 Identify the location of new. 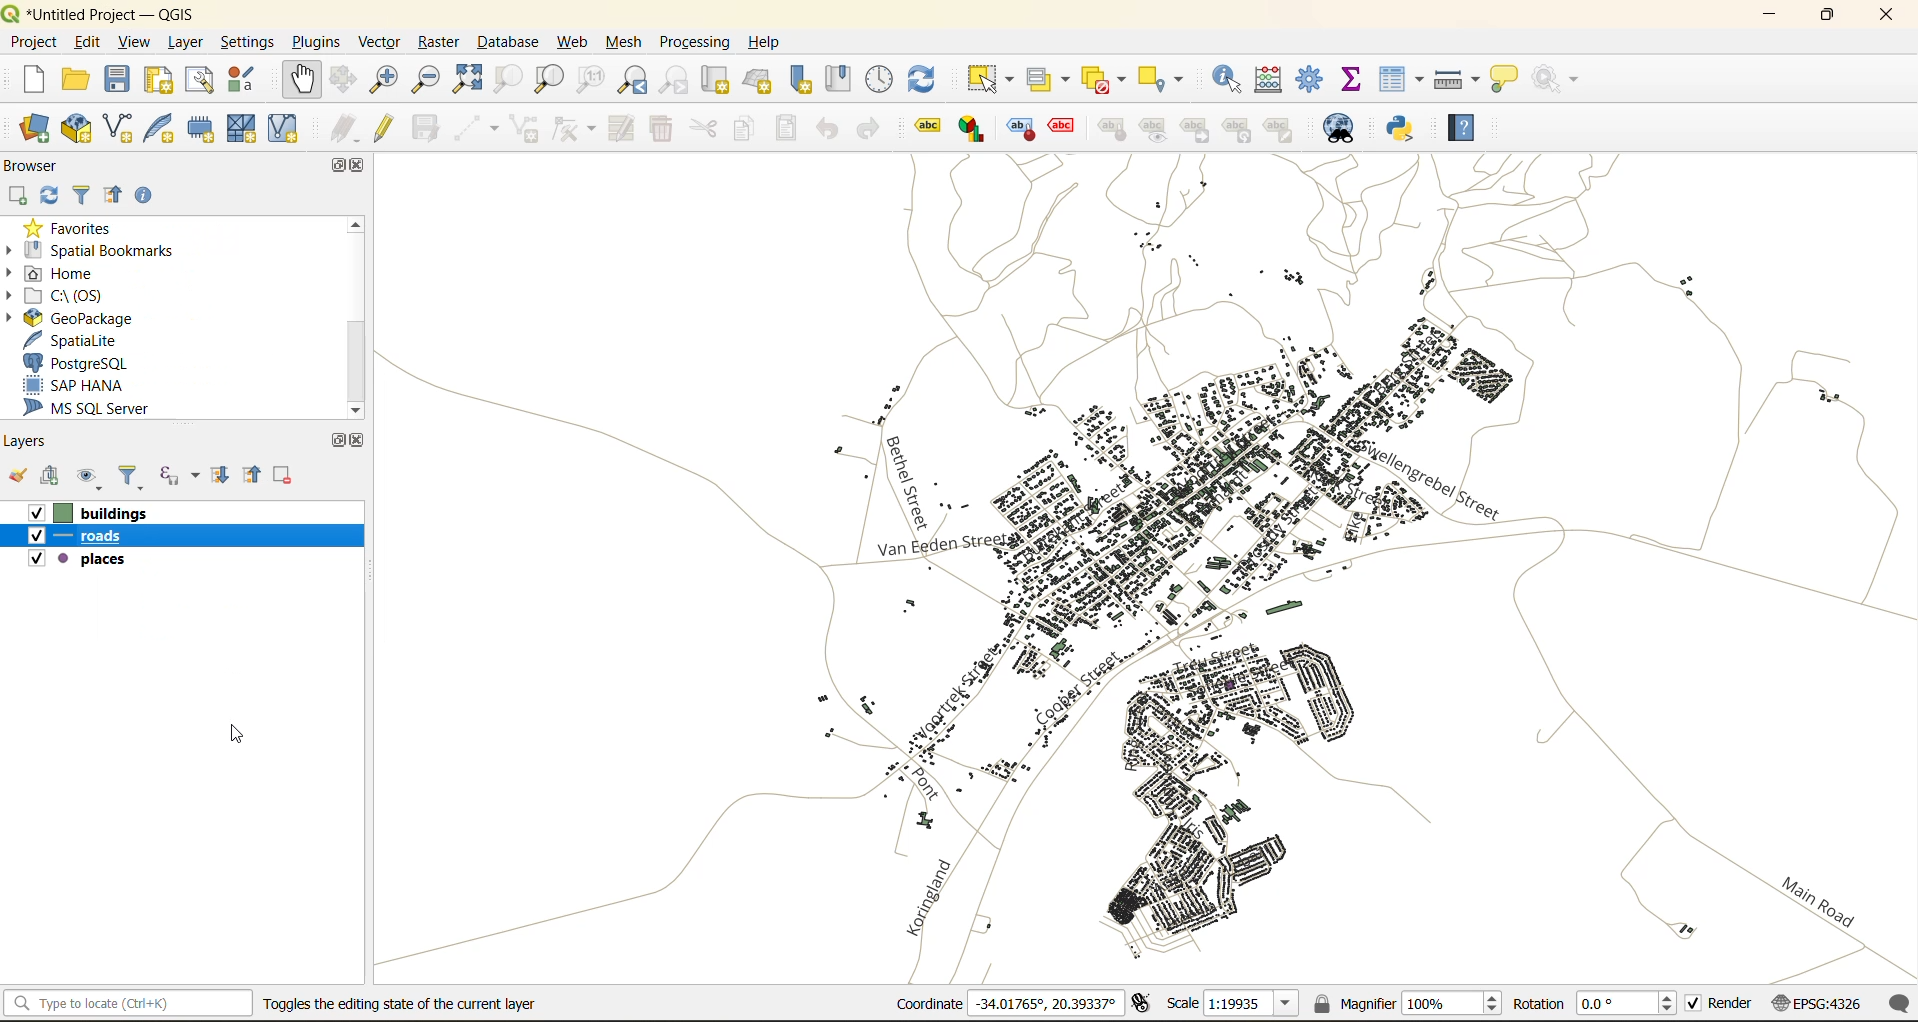
(29, 79).